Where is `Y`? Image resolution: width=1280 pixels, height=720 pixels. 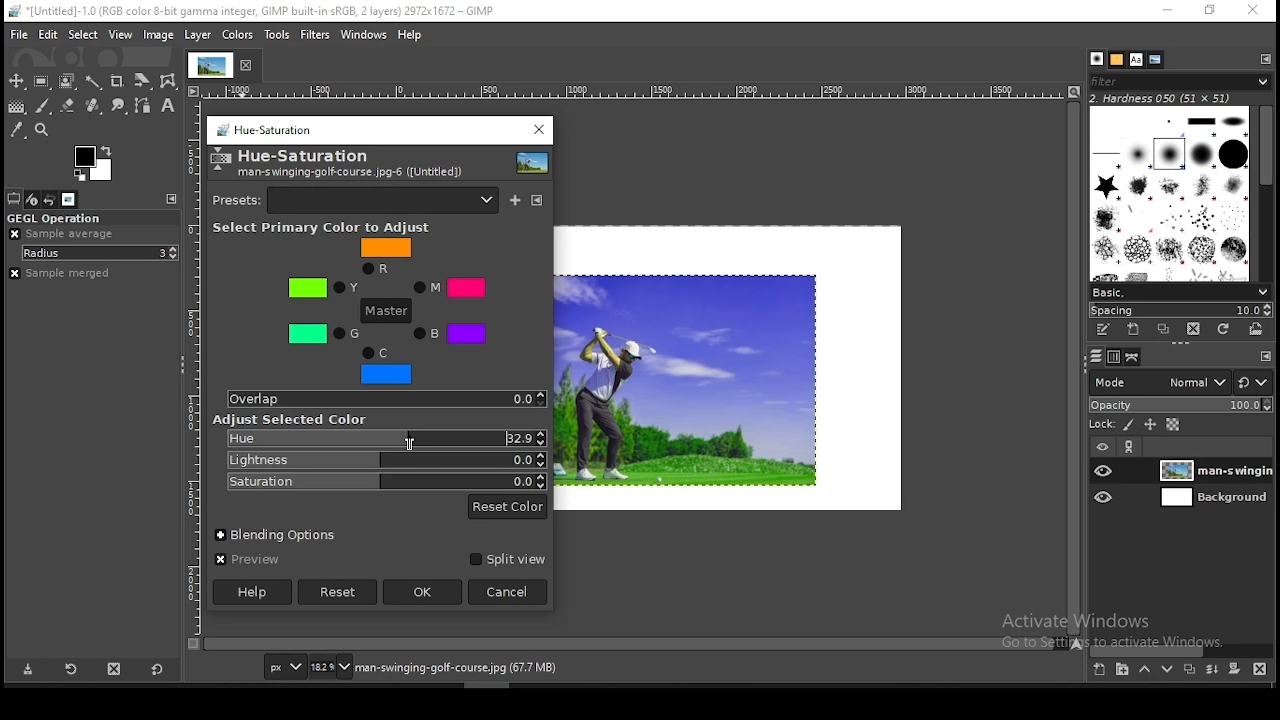 Y is located at coordinates (324, 288).